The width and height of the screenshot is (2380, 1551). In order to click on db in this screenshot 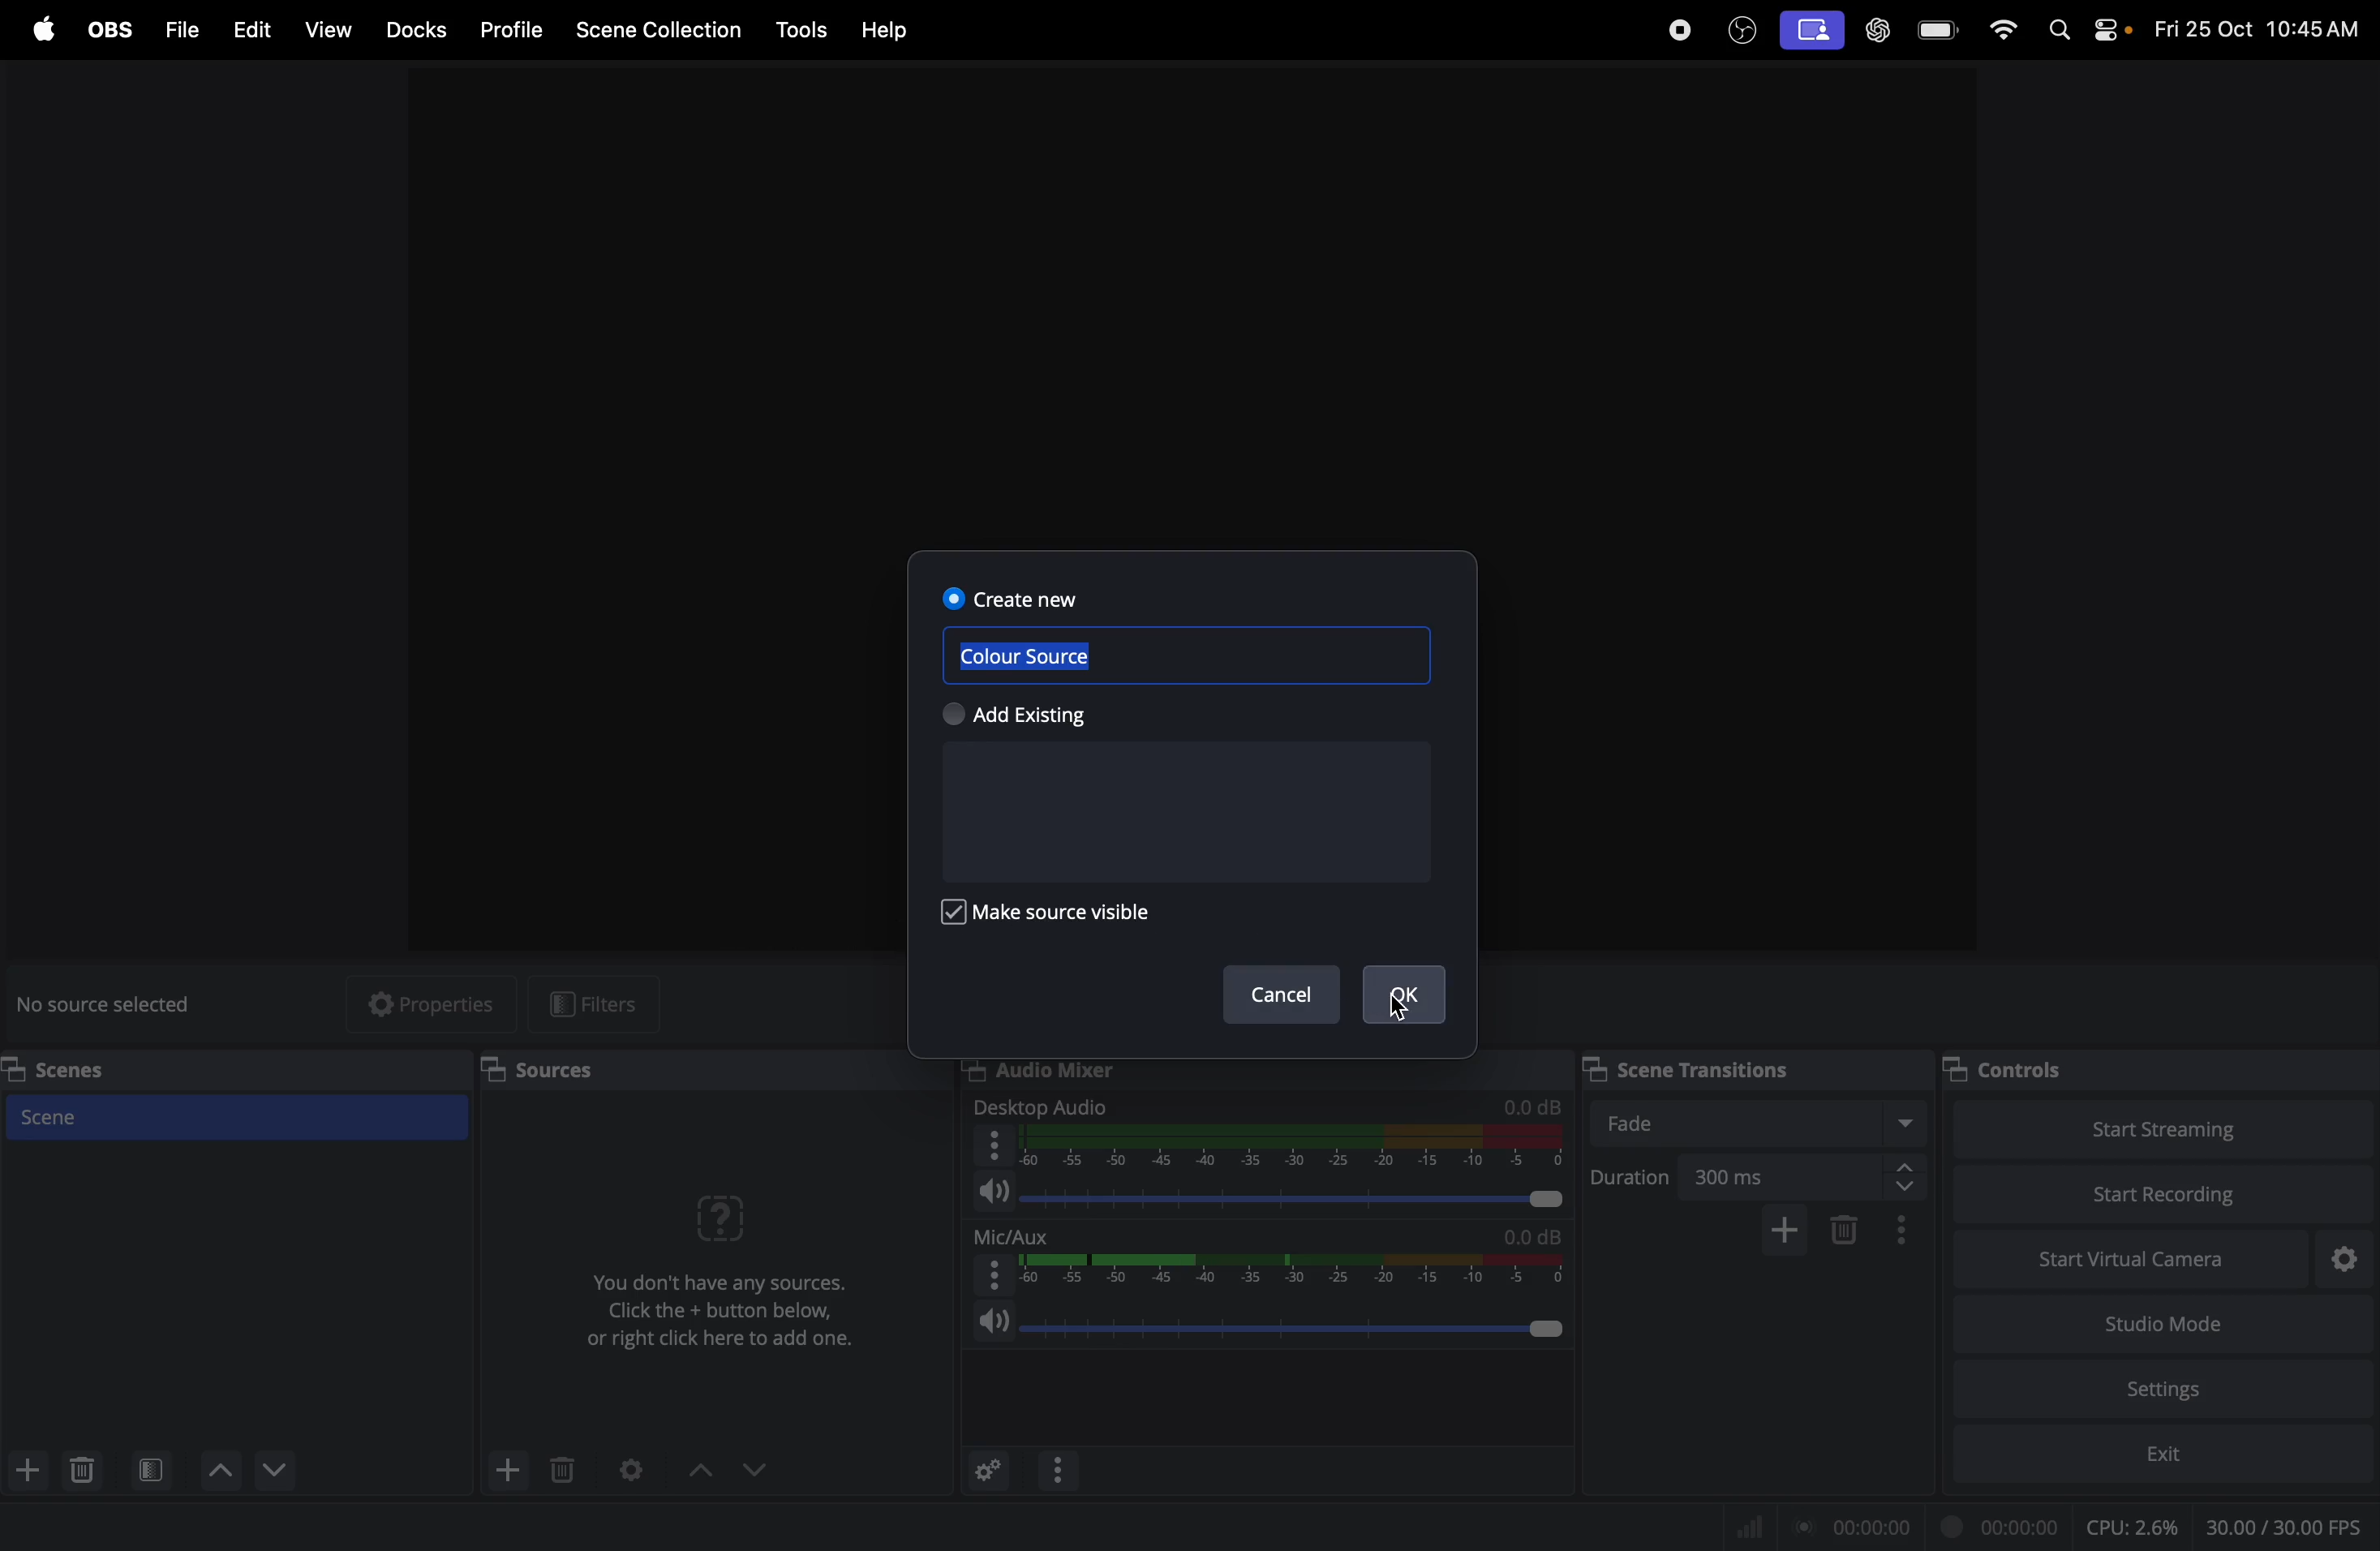, I will do `click(1528, 1105)`.